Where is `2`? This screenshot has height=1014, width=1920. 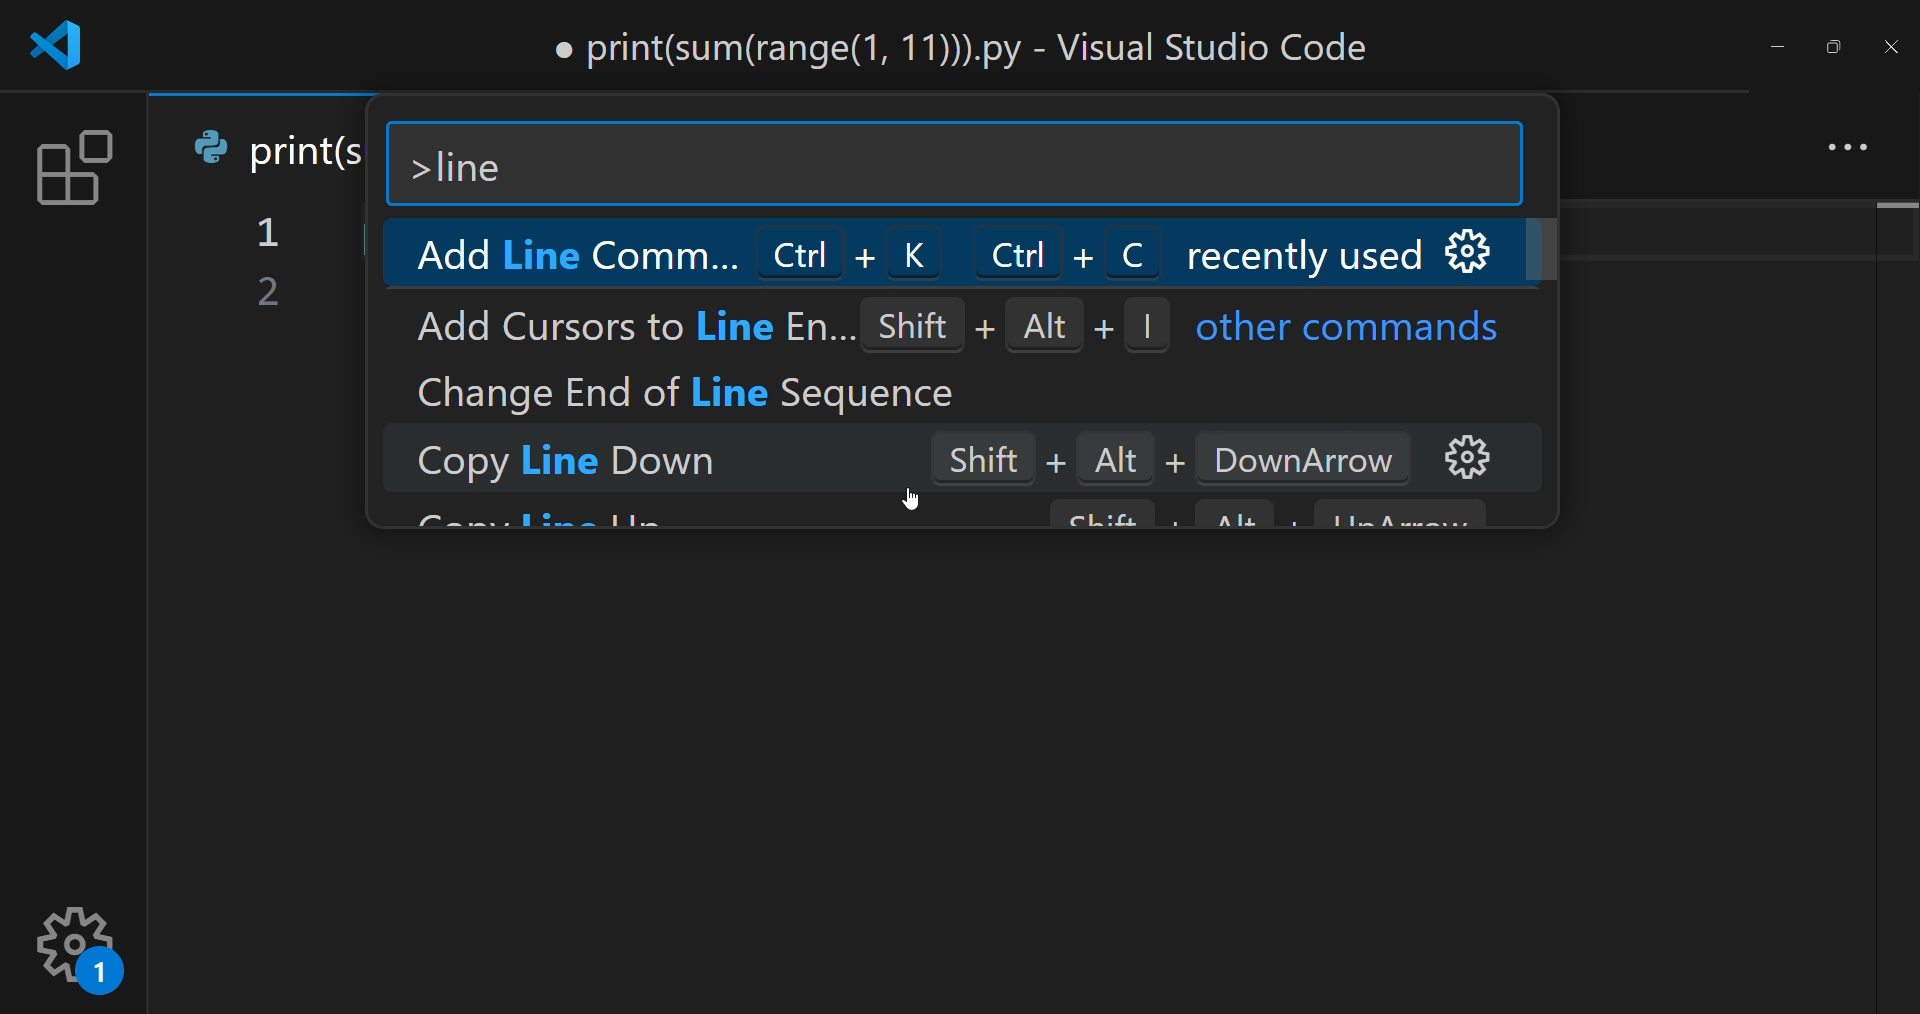 2 is located at coordinates (269, 294).